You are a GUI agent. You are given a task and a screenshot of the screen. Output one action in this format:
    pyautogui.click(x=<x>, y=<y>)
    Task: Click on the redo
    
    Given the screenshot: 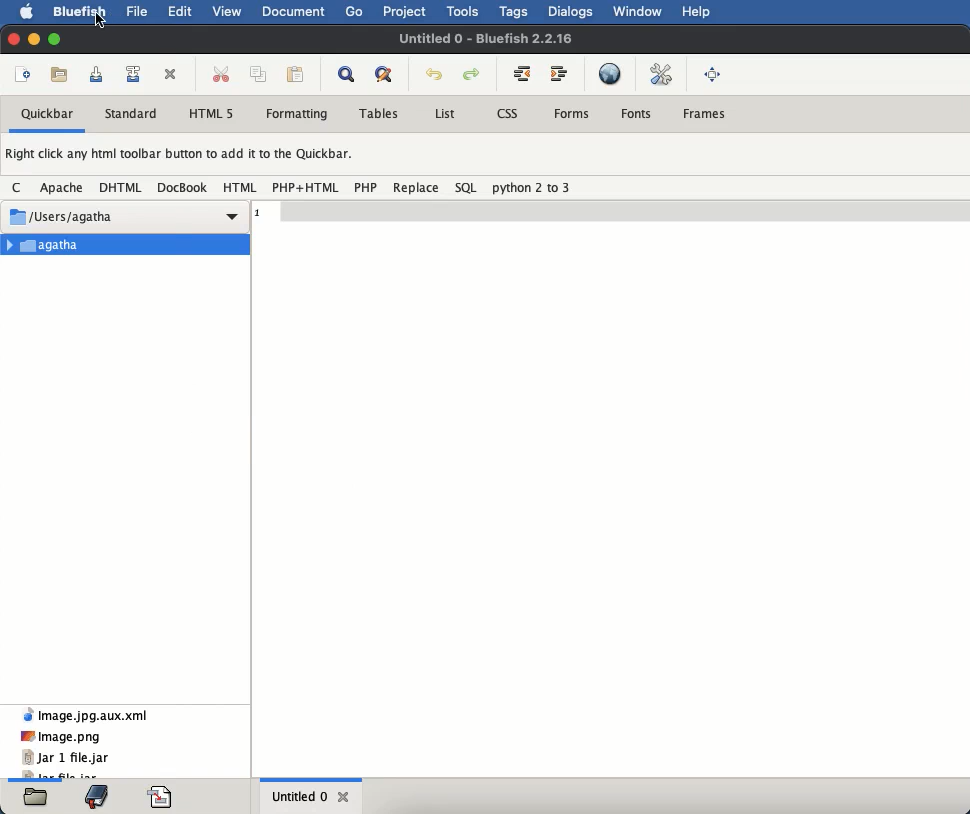 What is the action you would take?
    pyautogui.click(x=473, y=75)
    